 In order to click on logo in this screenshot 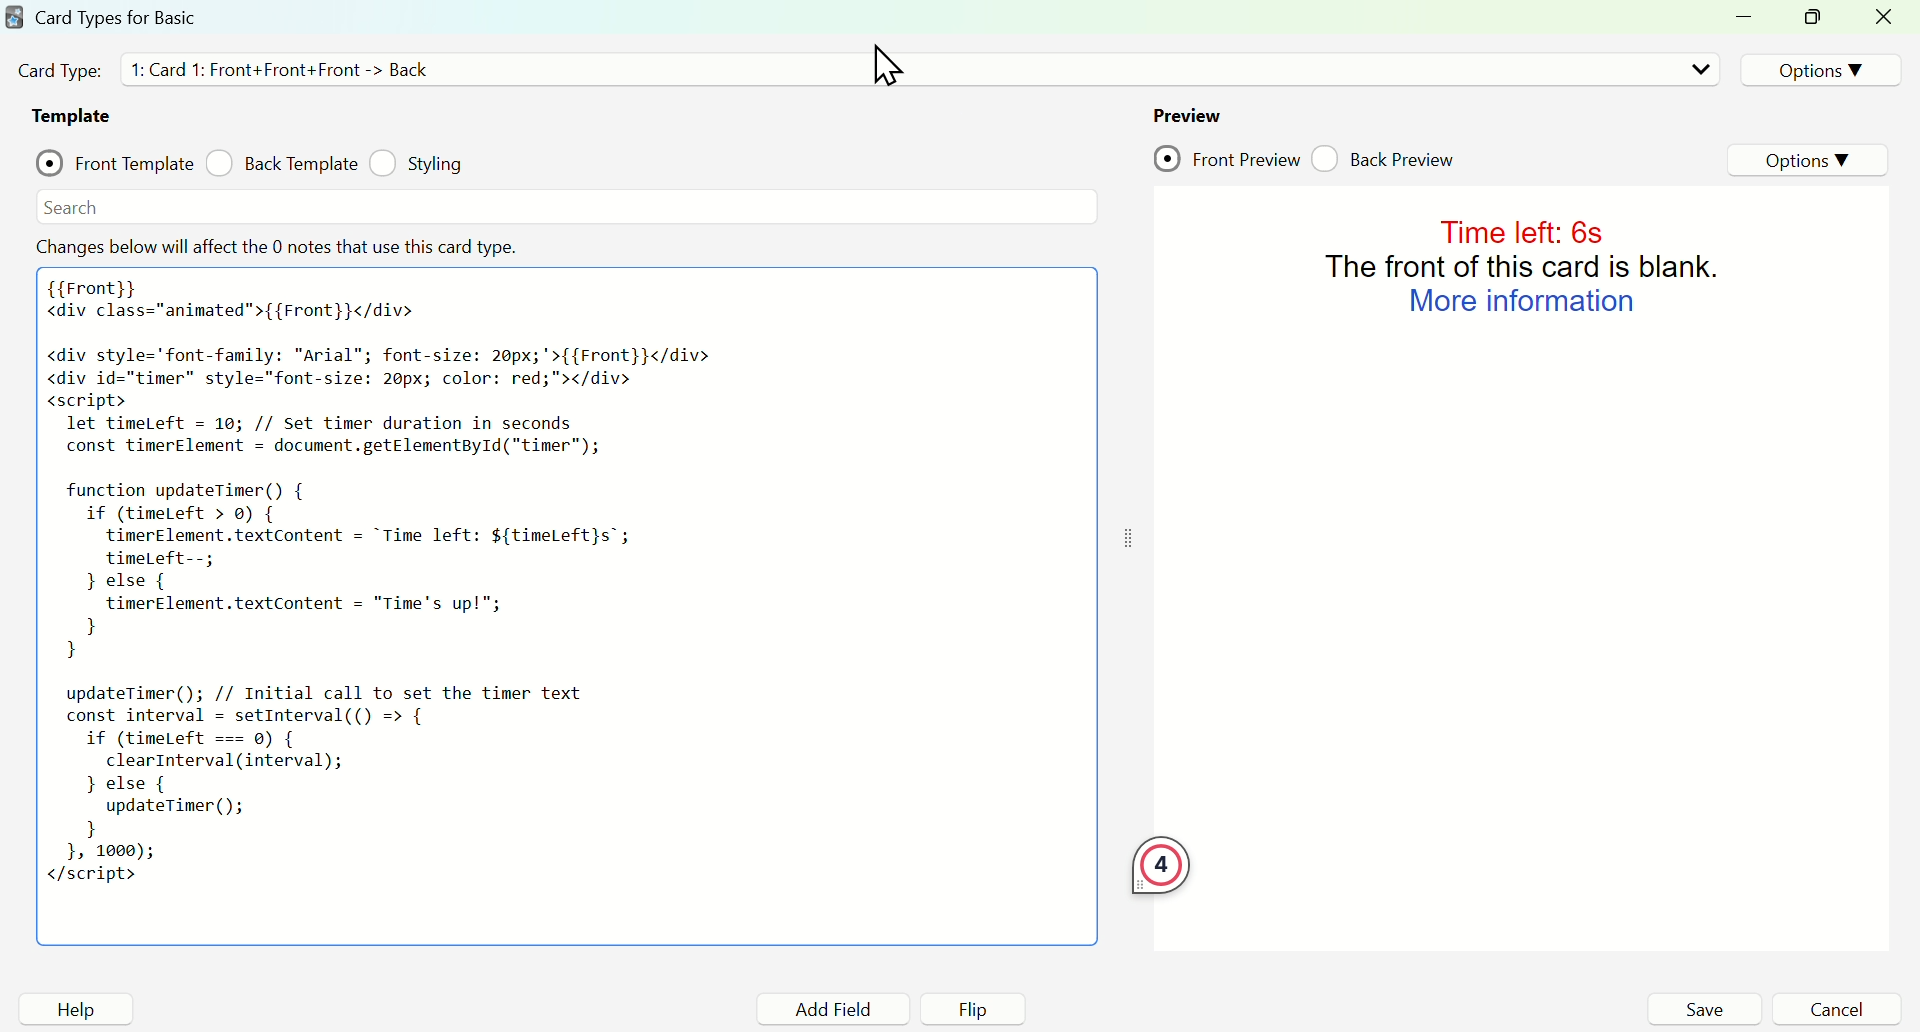, I will do `click(13, 16)`.